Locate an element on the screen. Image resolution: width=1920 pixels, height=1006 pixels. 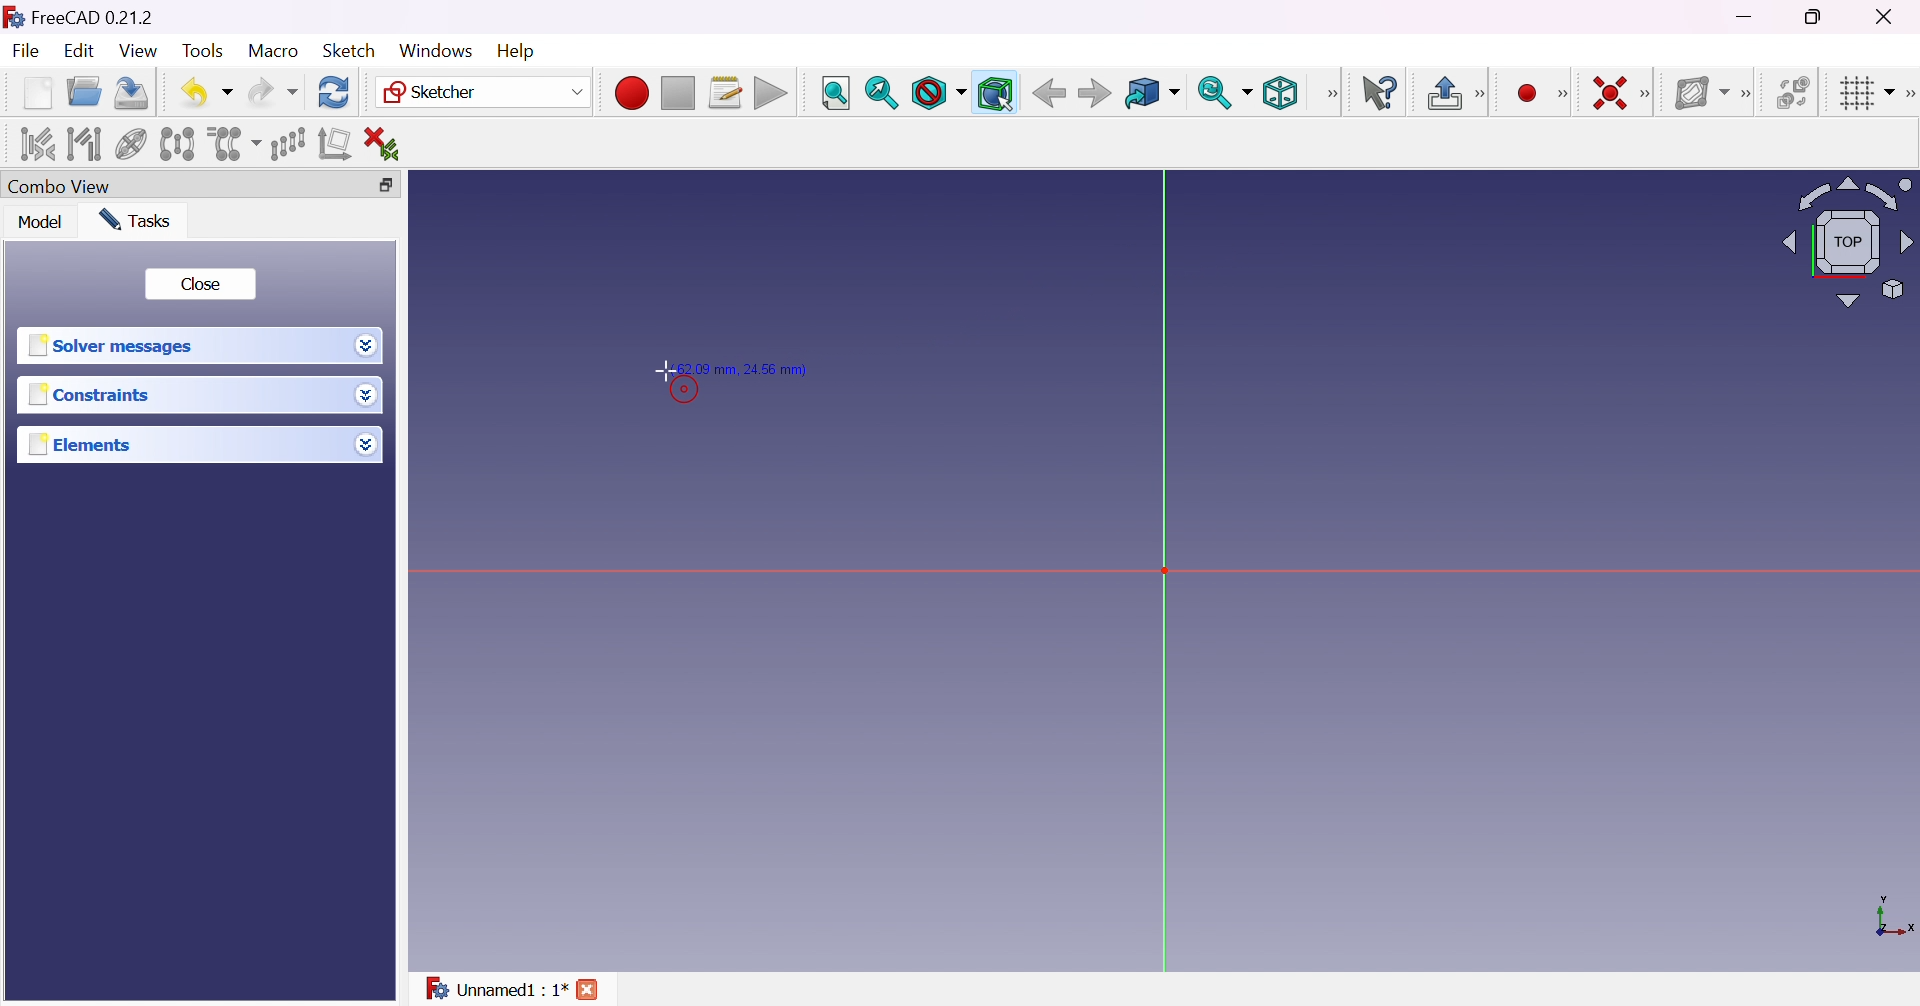
Isometric is located at coordinates (1279, 95).